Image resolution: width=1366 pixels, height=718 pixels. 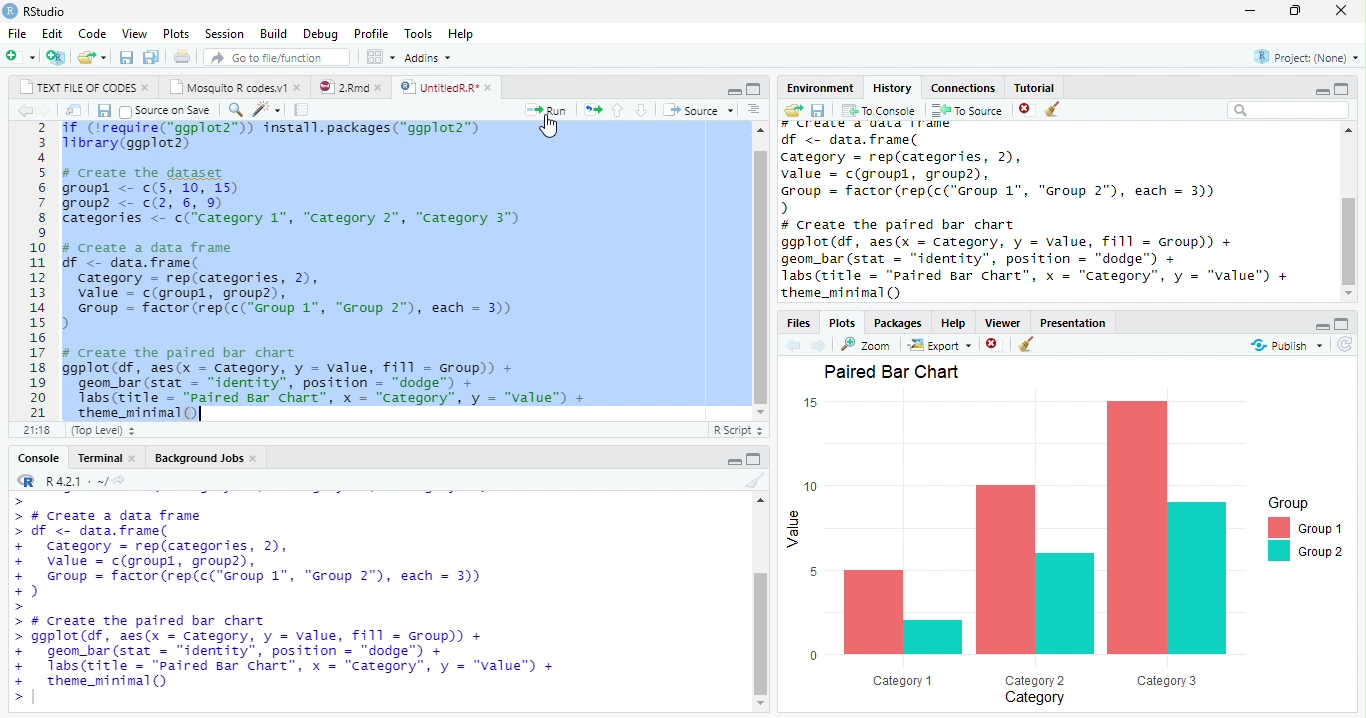 What do you see at coordinates (1323, 89) in the screenshot?
I see `minimize` at bounding box center [1323, 89].